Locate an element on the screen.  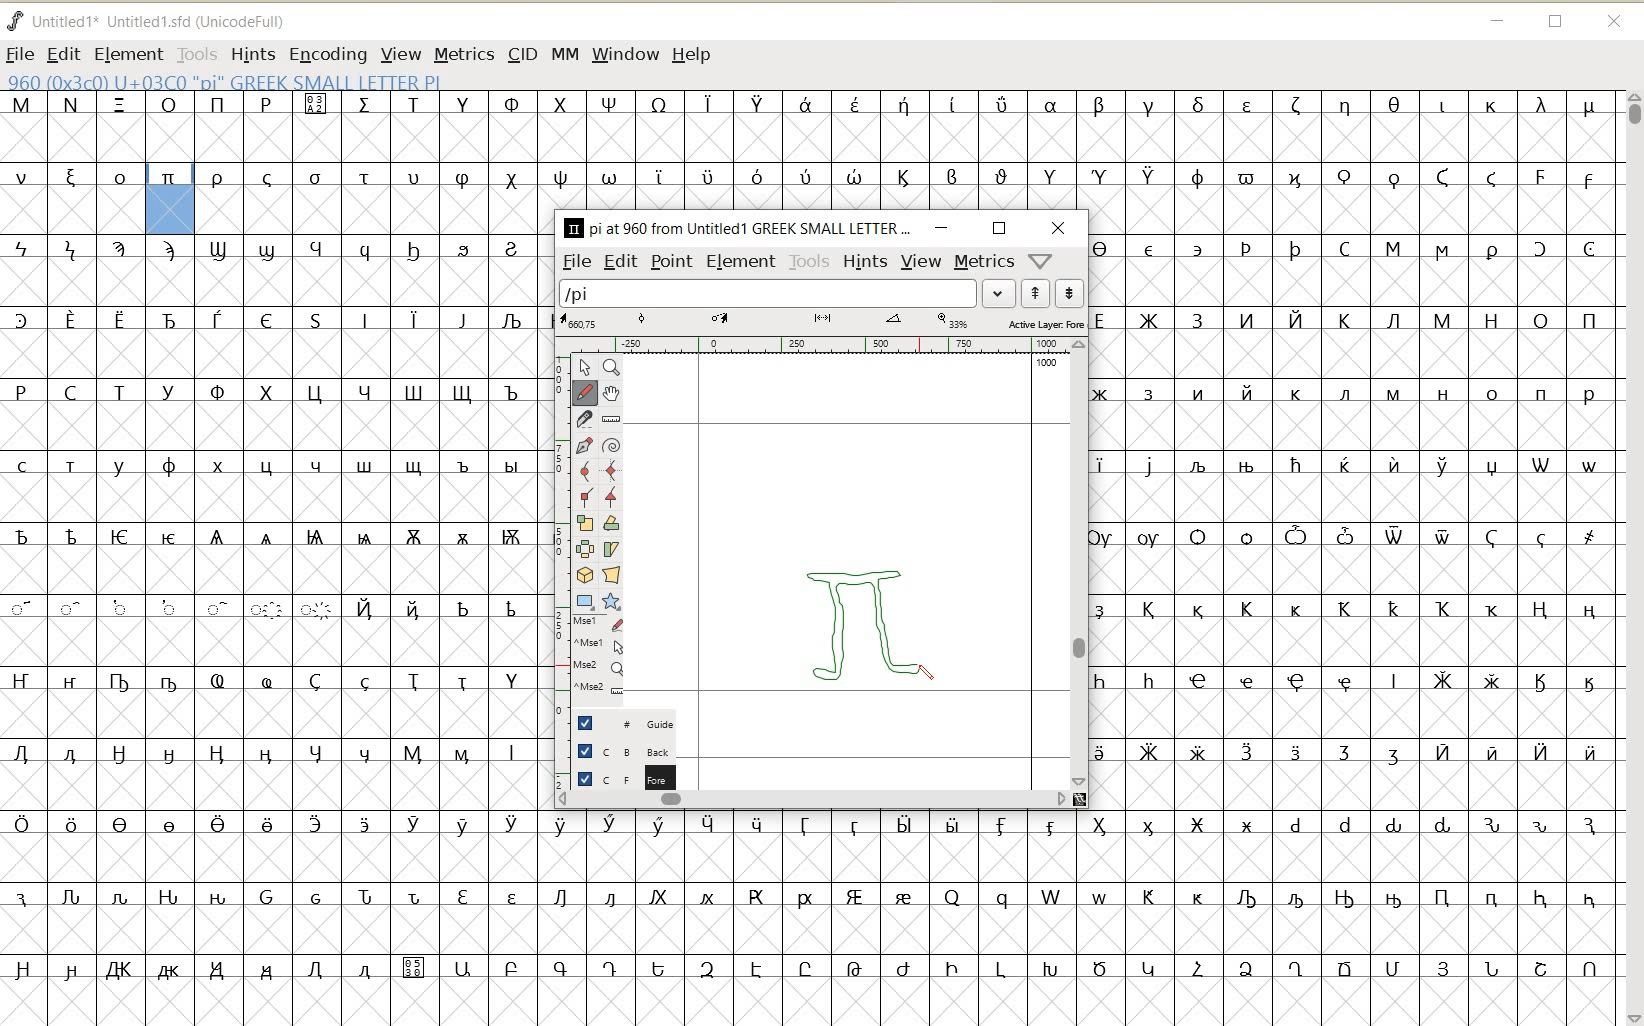
RULER is located at coordinates (820, 346).